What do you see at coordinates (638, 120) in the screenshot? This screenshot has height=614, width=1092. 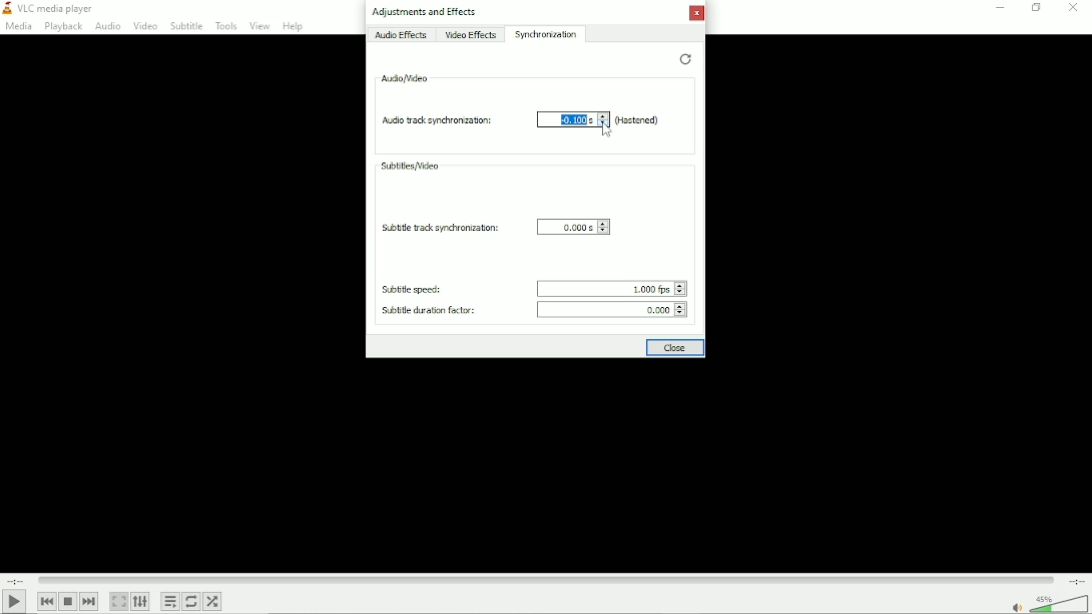 I see `(Hastened)` at bounding box center [638, 120].